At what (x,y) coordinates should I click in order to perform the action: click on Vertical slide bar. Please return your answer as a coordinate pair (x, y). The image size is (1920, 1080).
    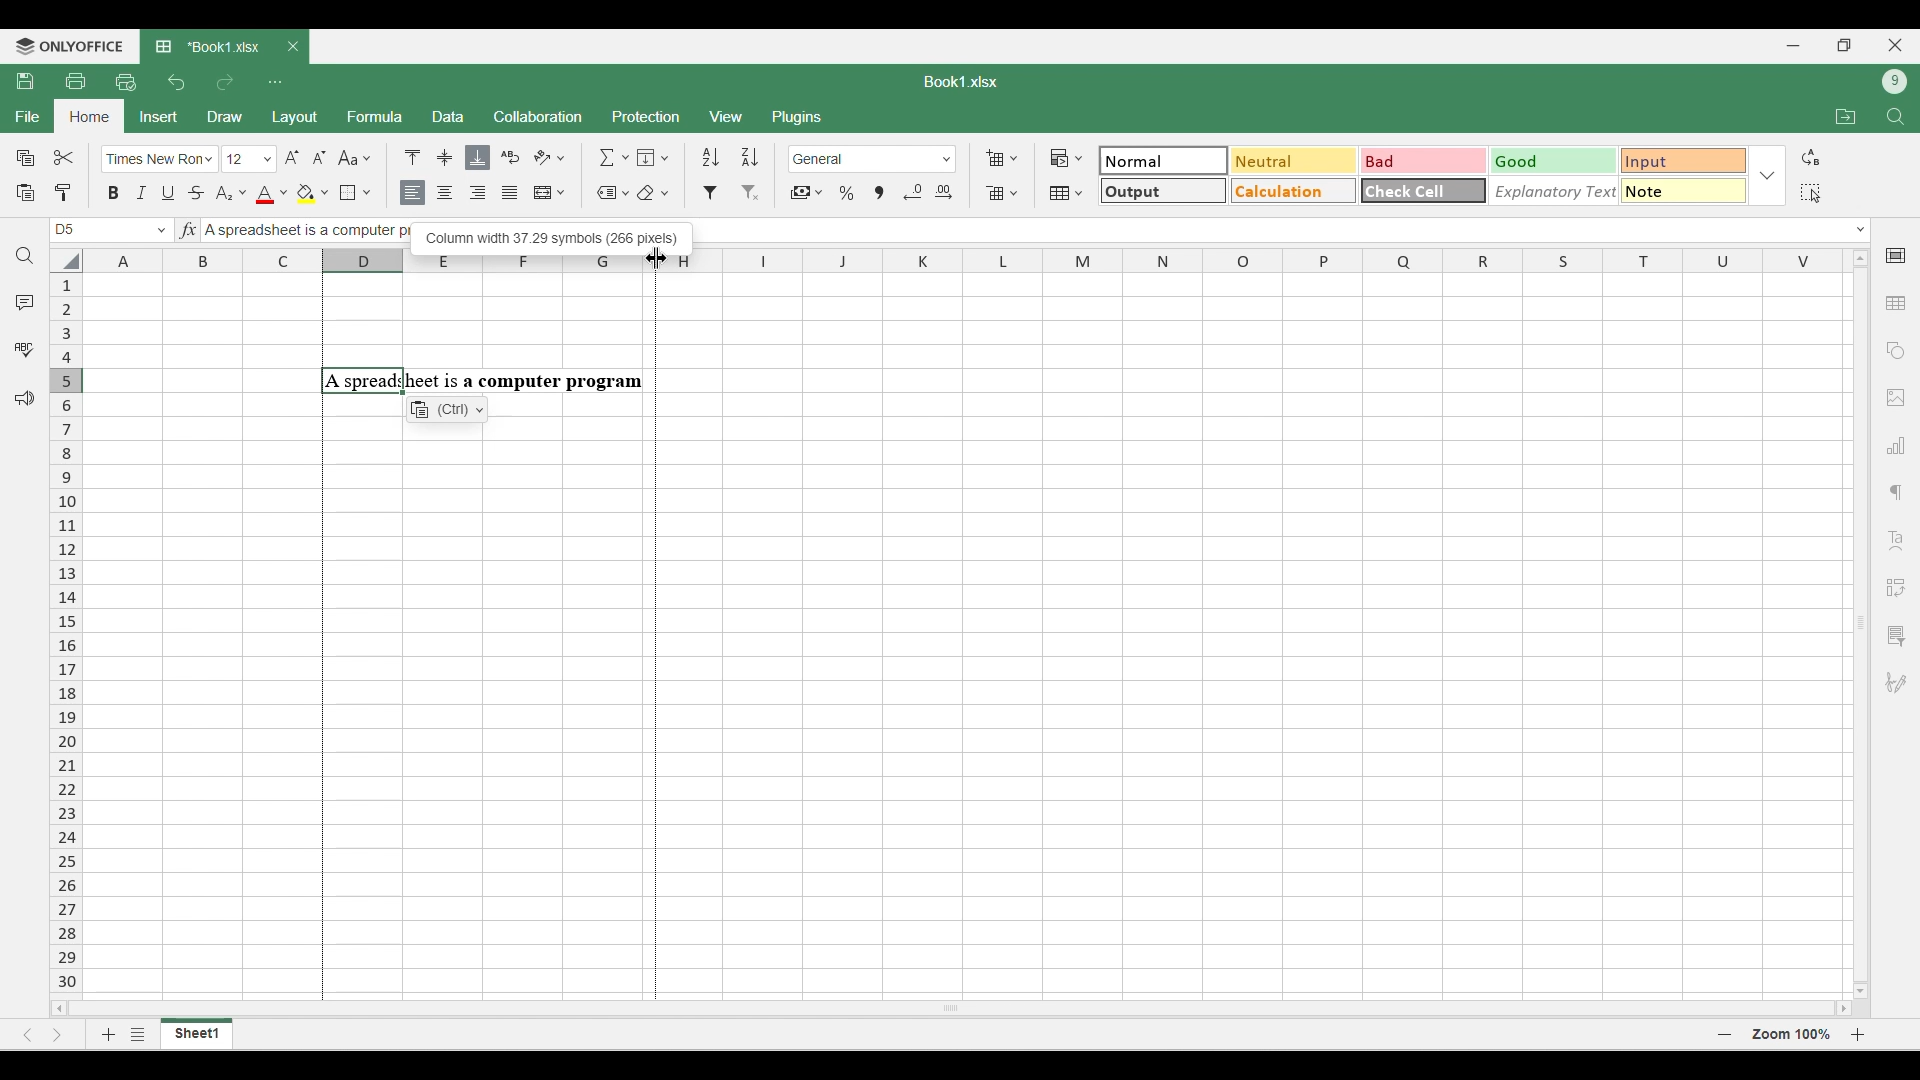
    Looking at the image, I should click on (1862, 622).